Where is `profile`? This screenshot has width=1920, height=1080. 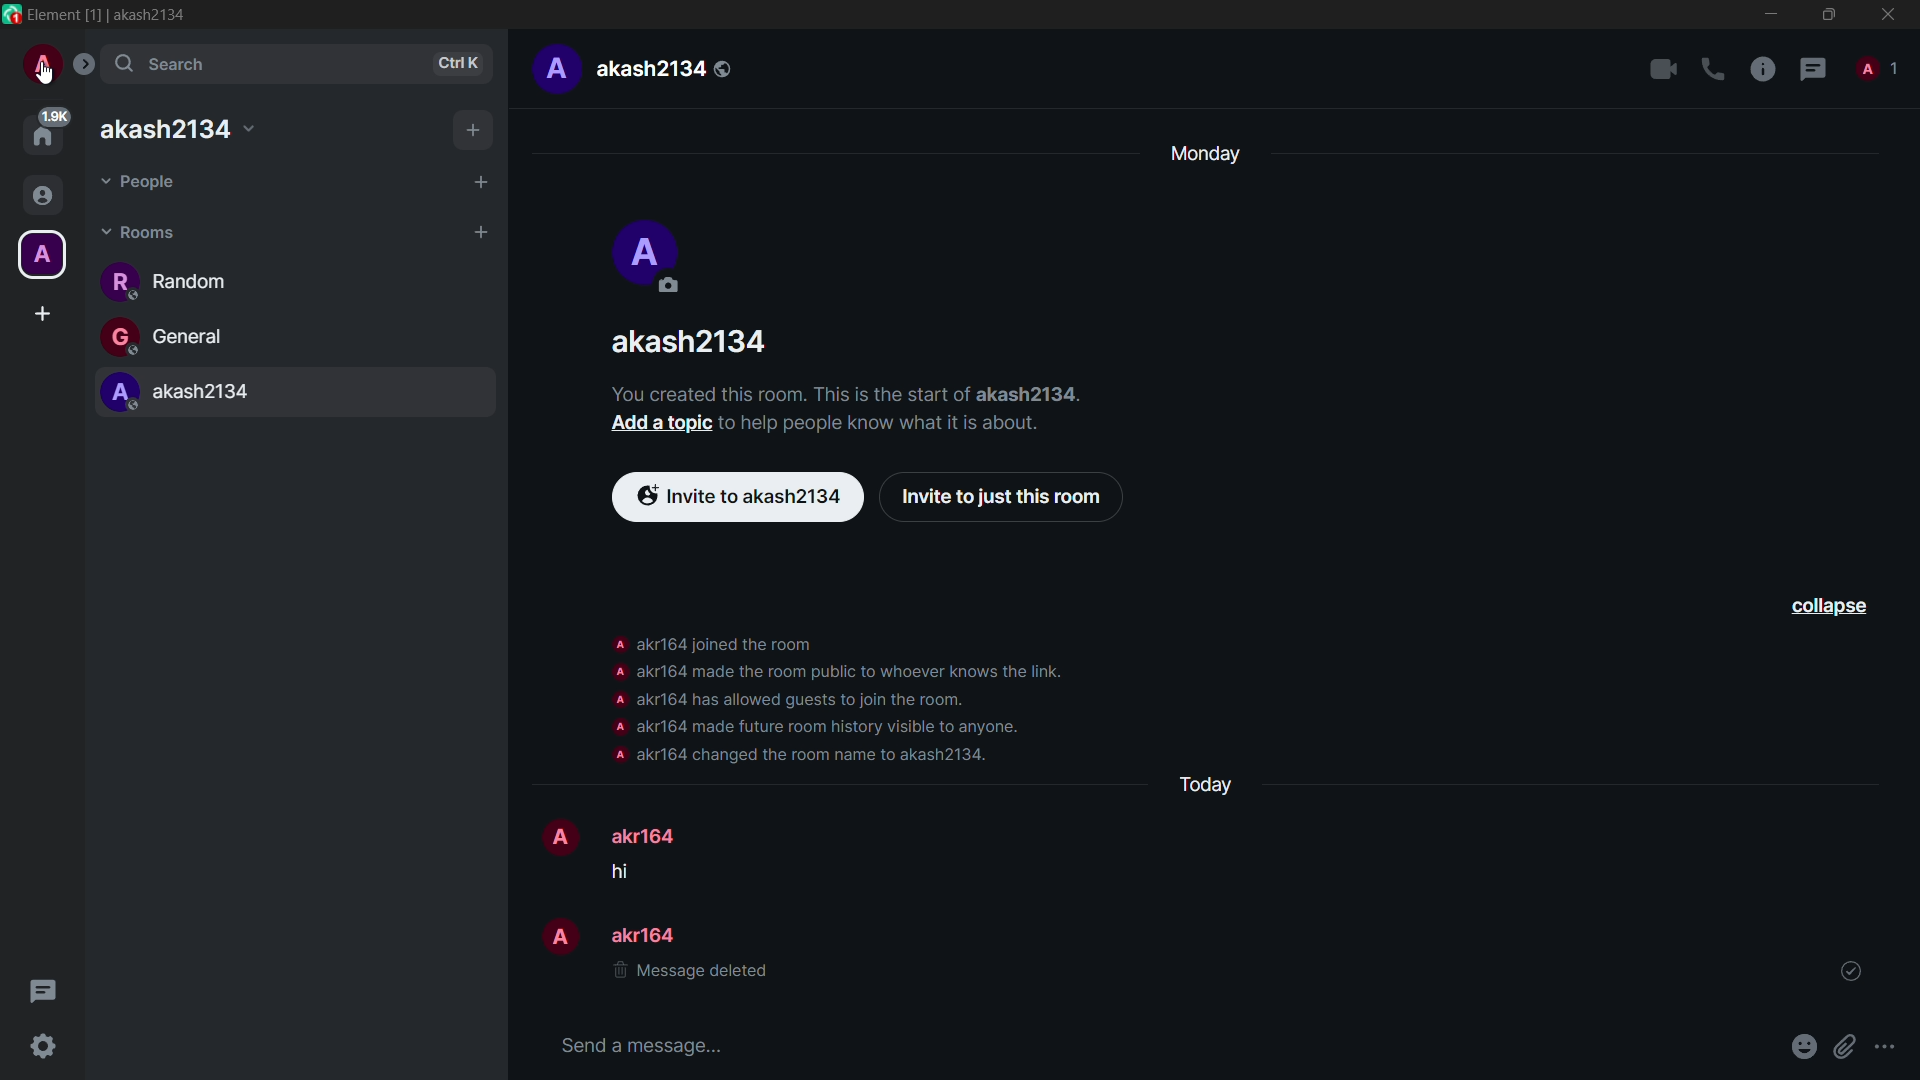
profile is located at coordinates (616, 727).